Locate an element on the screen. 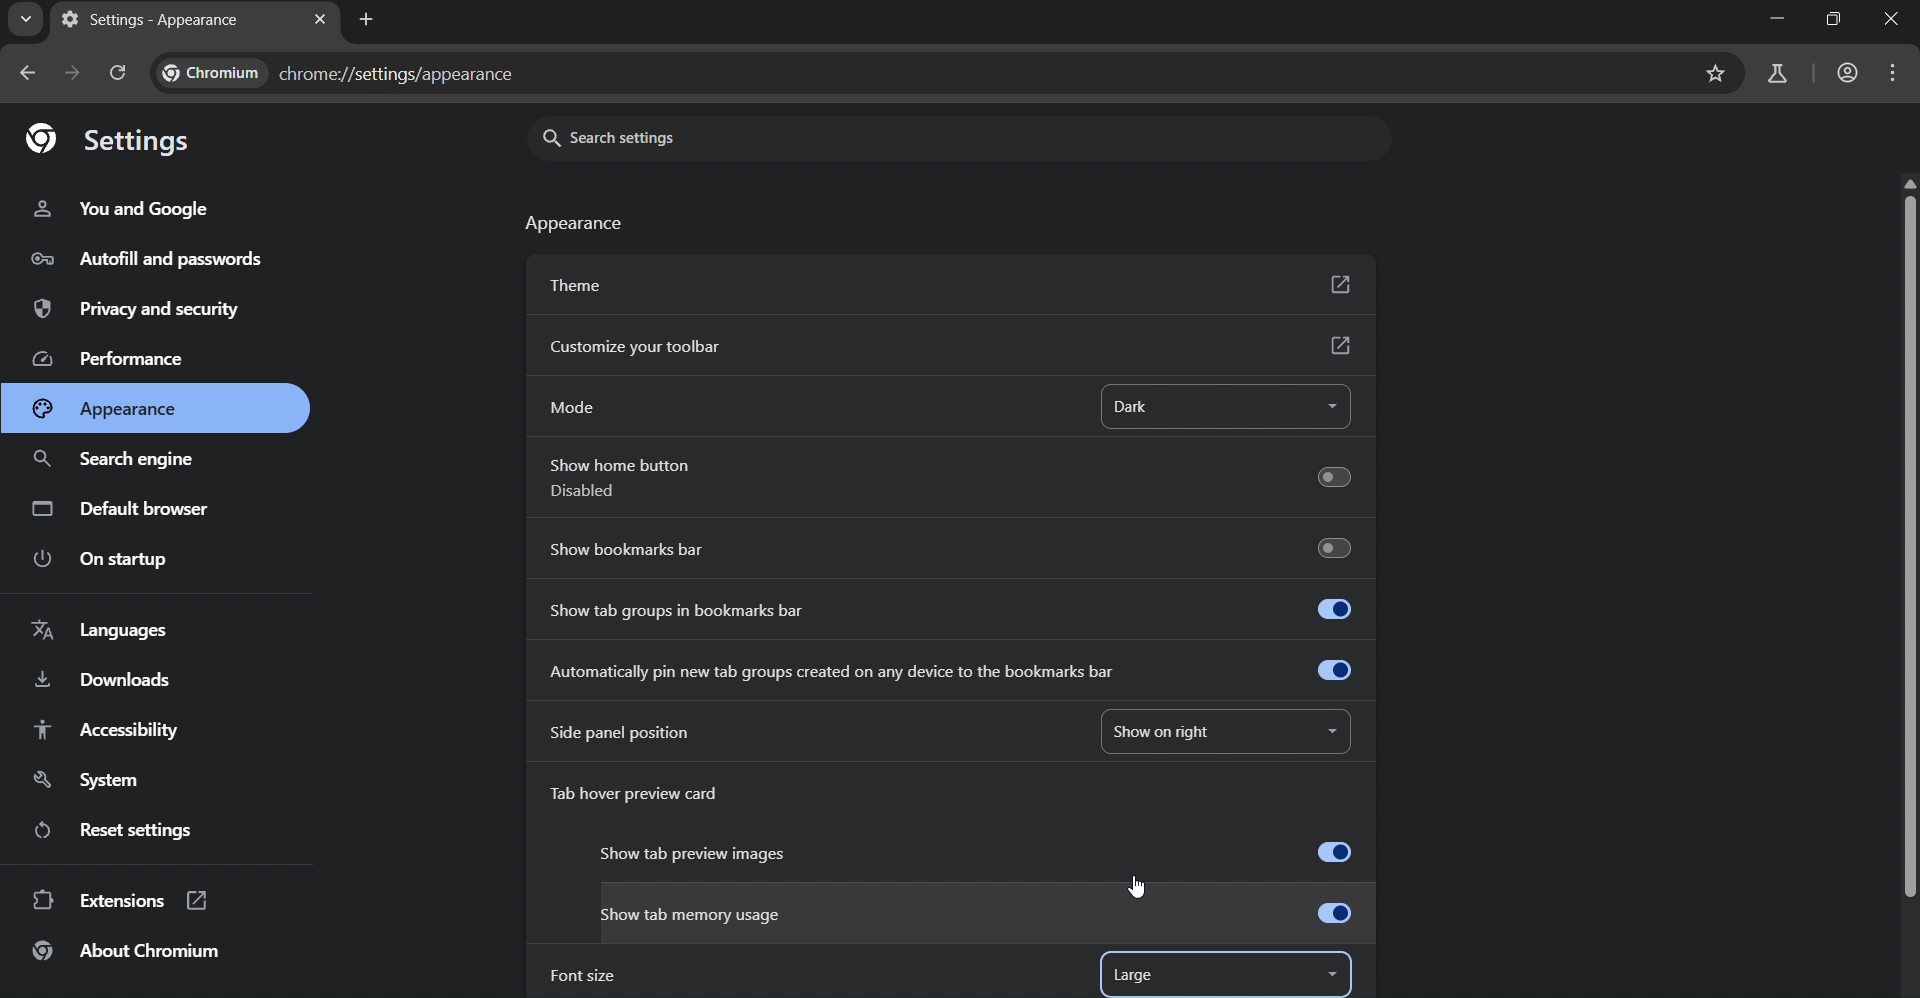 Image resolution: width=1920 pixels, height=998 pixels. on startup is located at coordinates (106, 560).